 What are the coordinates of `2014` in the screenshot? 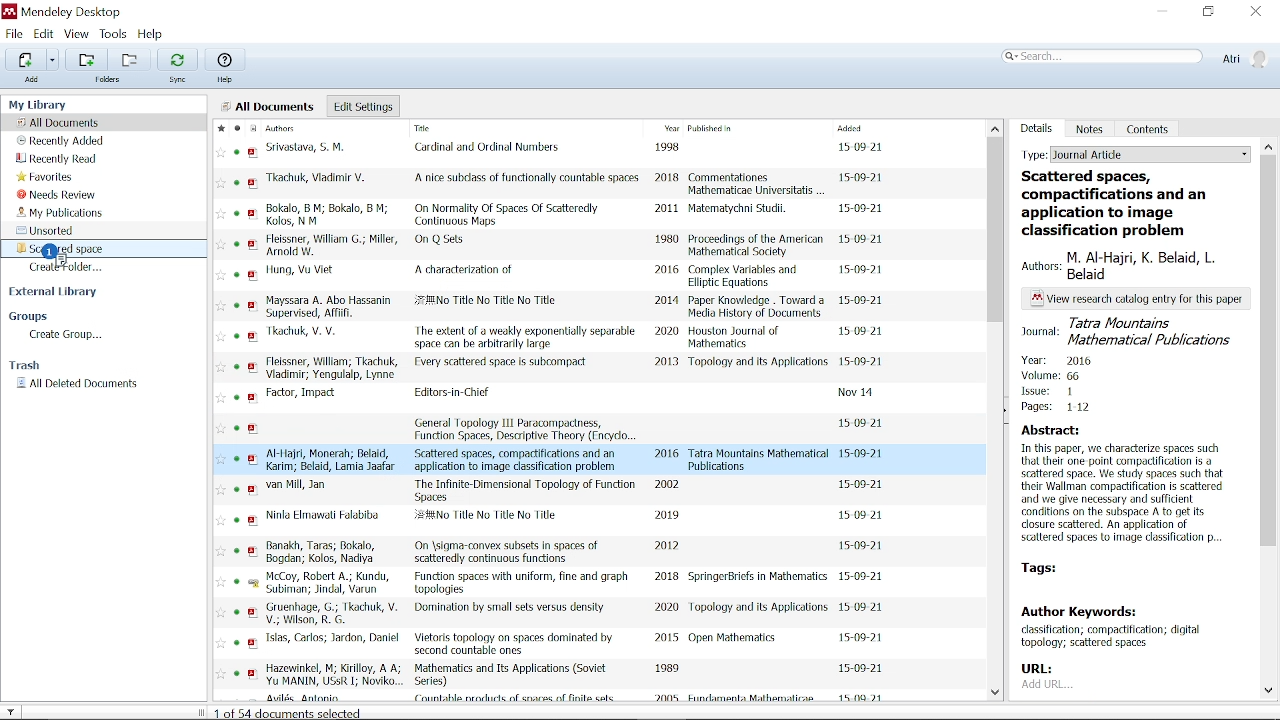 It's located at (667, 300).